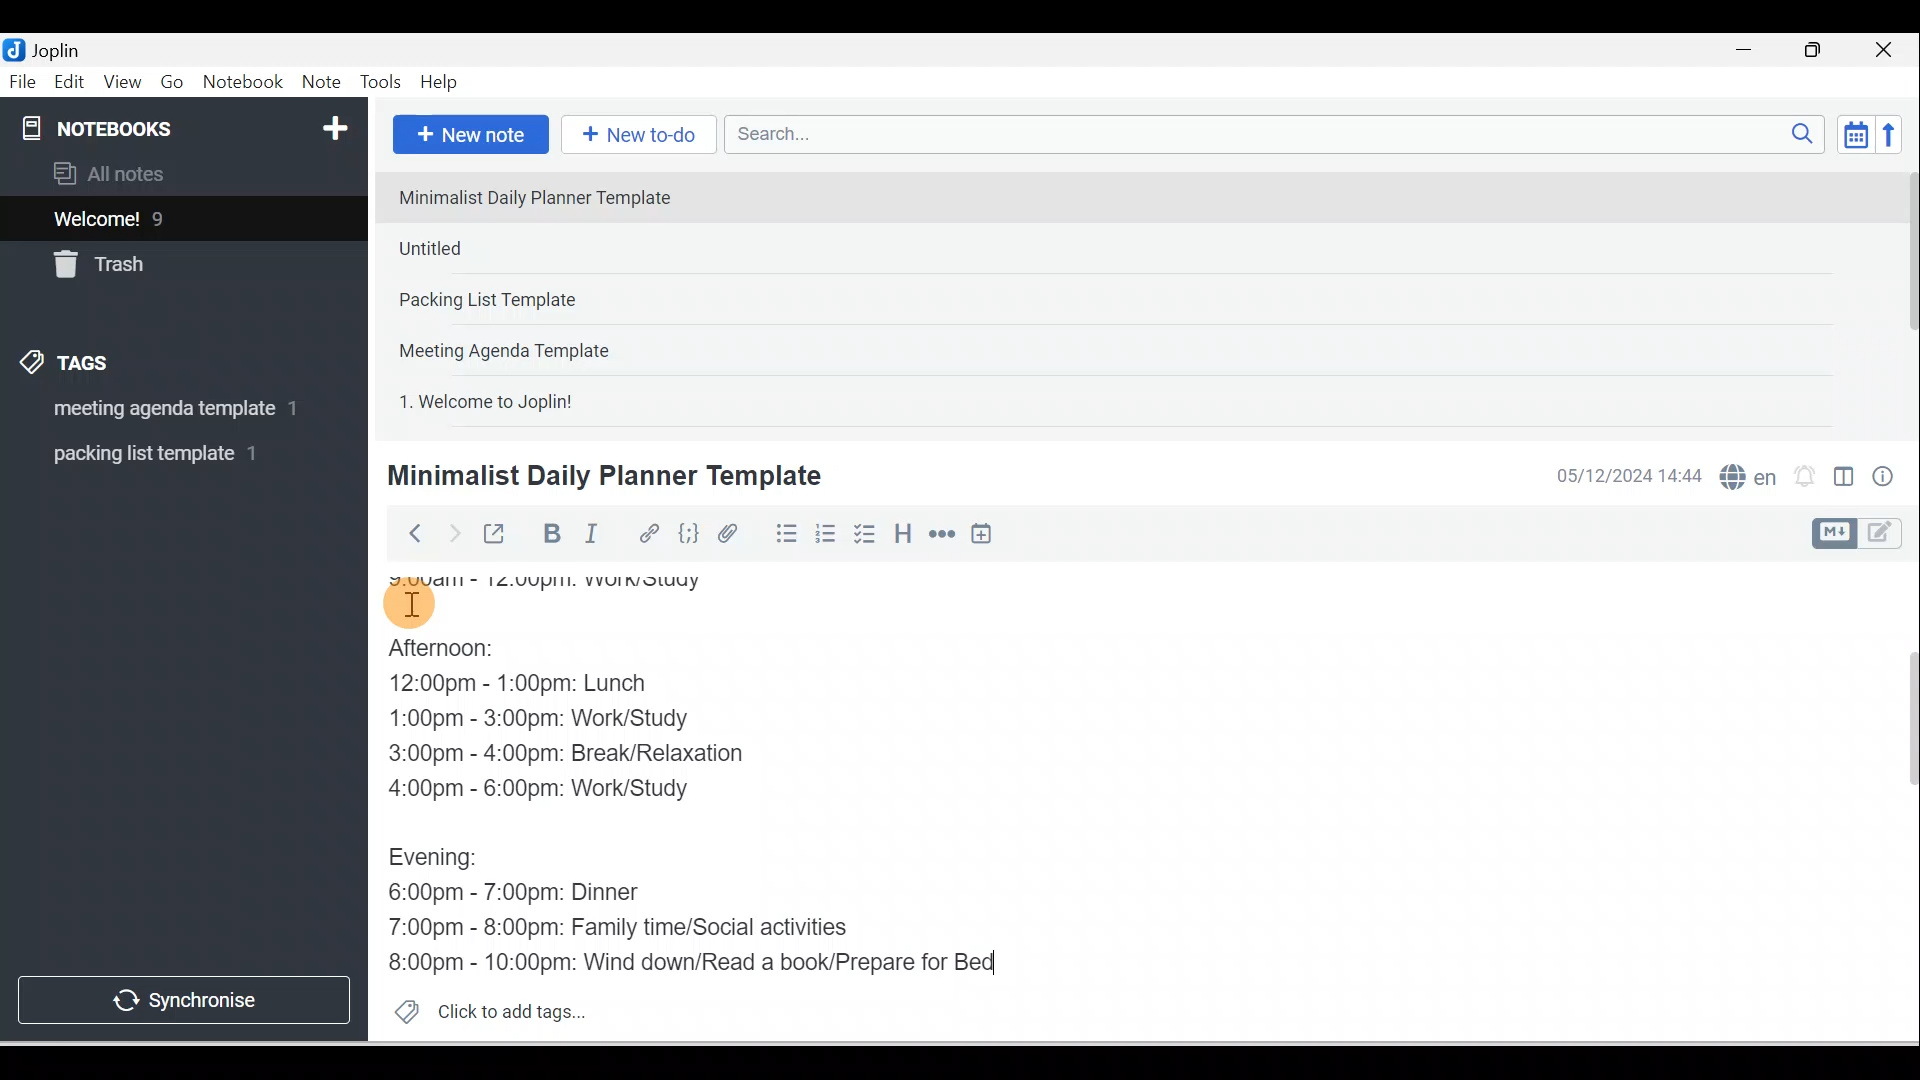  I want to click on Help, so click(440, 83).